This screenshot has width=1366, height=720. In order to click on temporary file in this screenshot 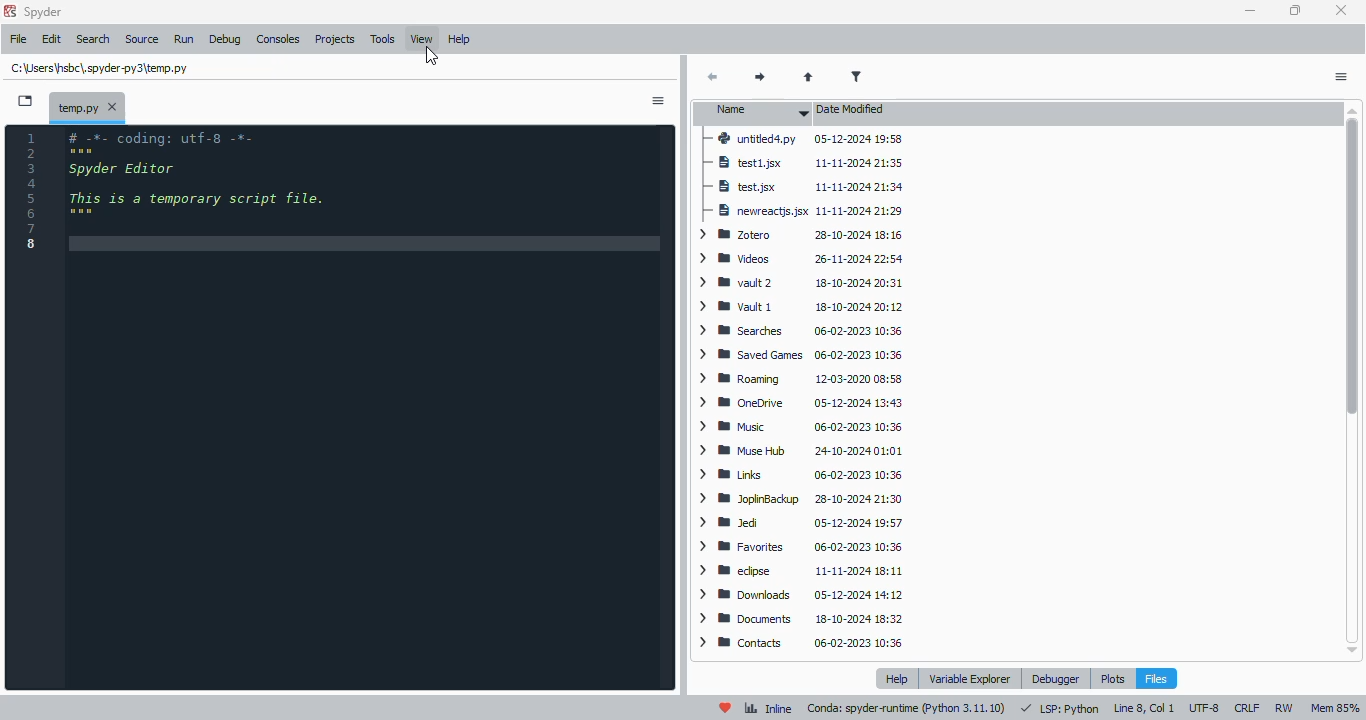, I will do `click(87, 105)`.